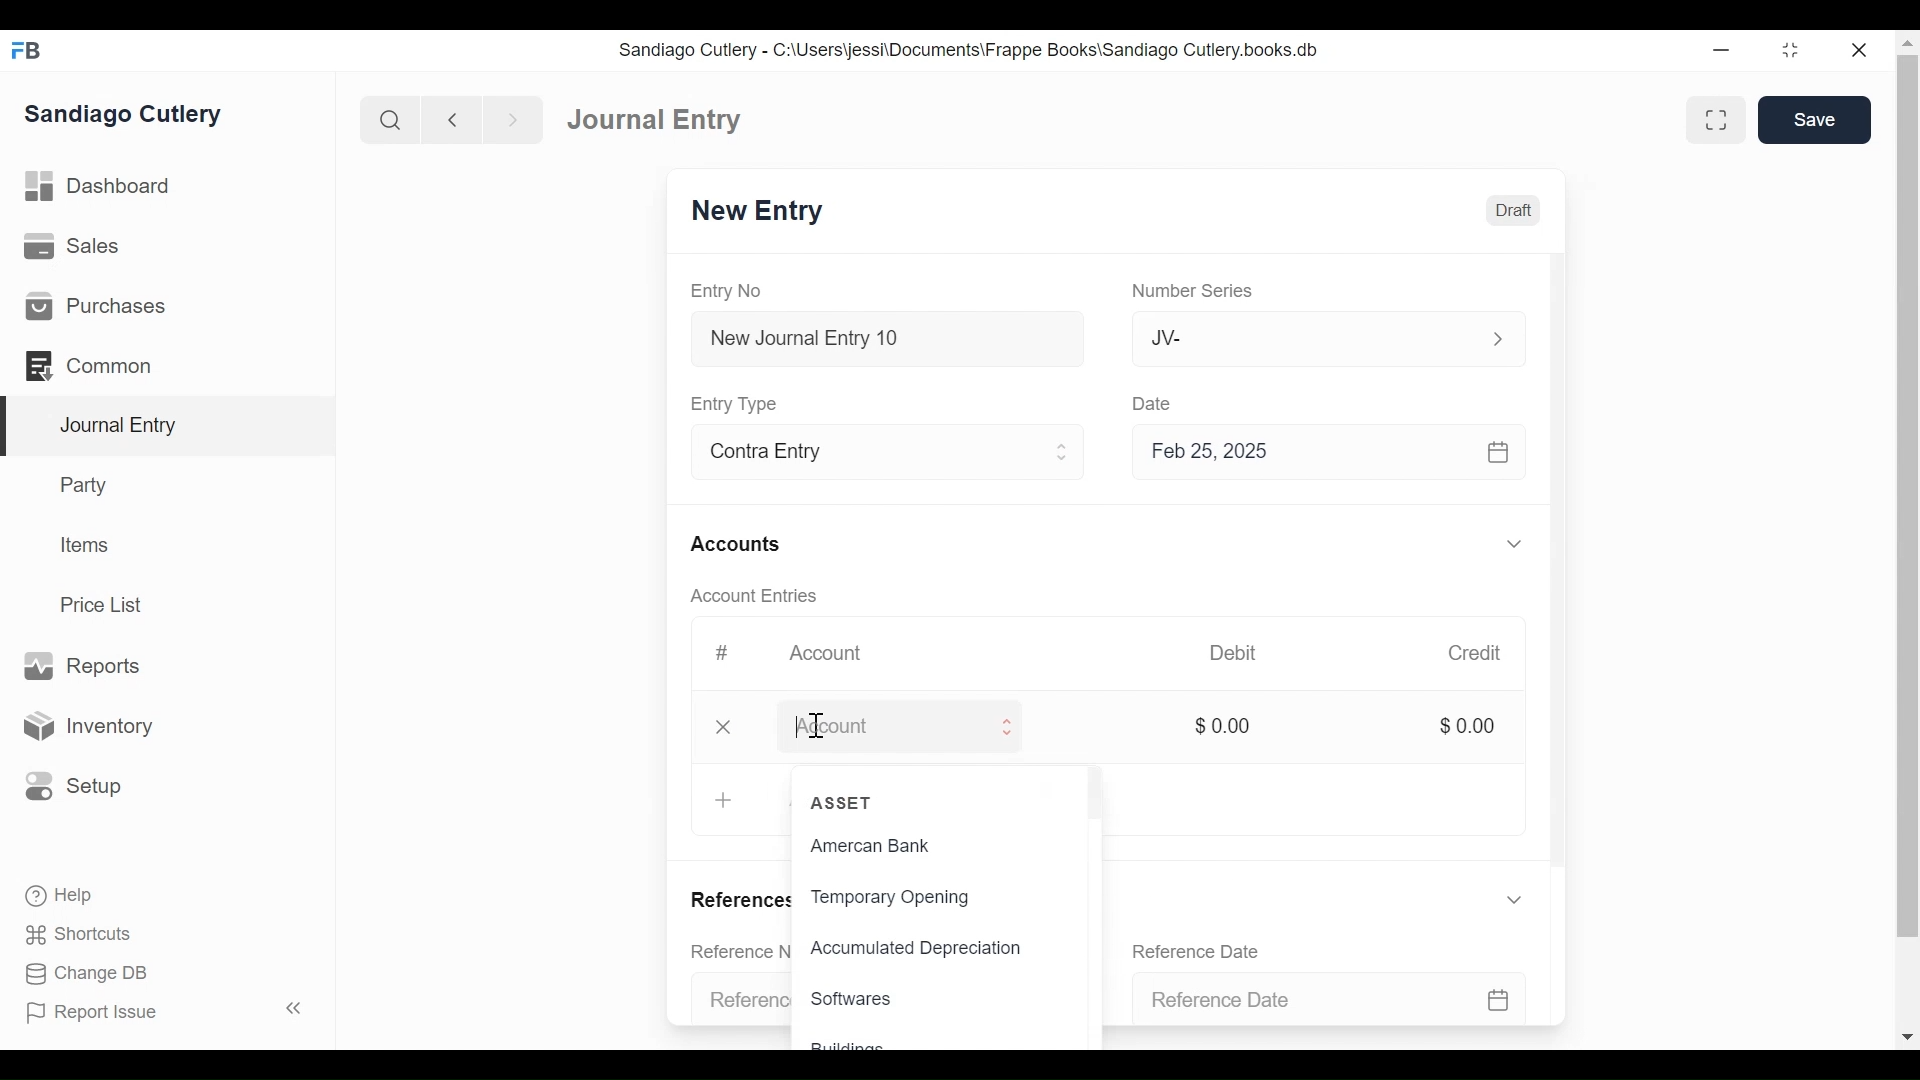  What do you see at coordinates (1304, 338) in the screenshot?
I see `JV-` at bounding box center [1304, 338].